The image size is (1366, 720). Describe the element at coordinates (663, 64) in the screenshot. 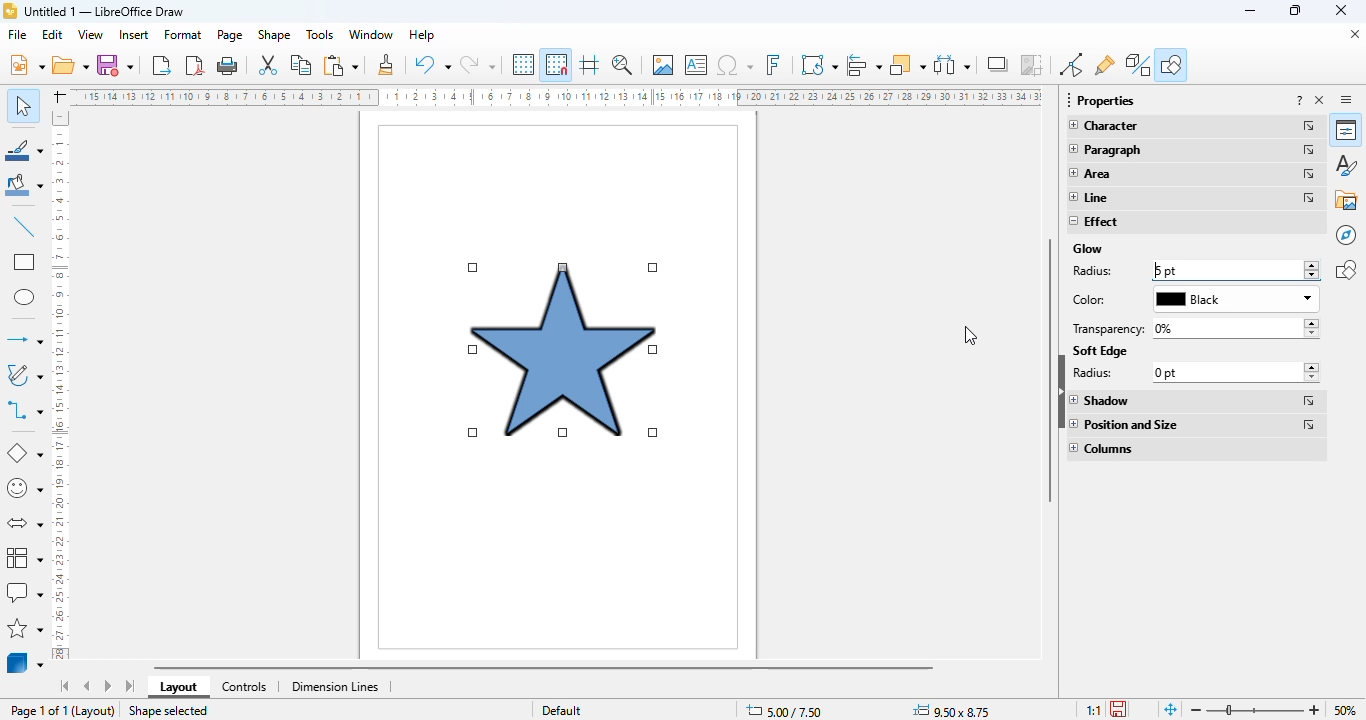

I see `insert image` at that location.